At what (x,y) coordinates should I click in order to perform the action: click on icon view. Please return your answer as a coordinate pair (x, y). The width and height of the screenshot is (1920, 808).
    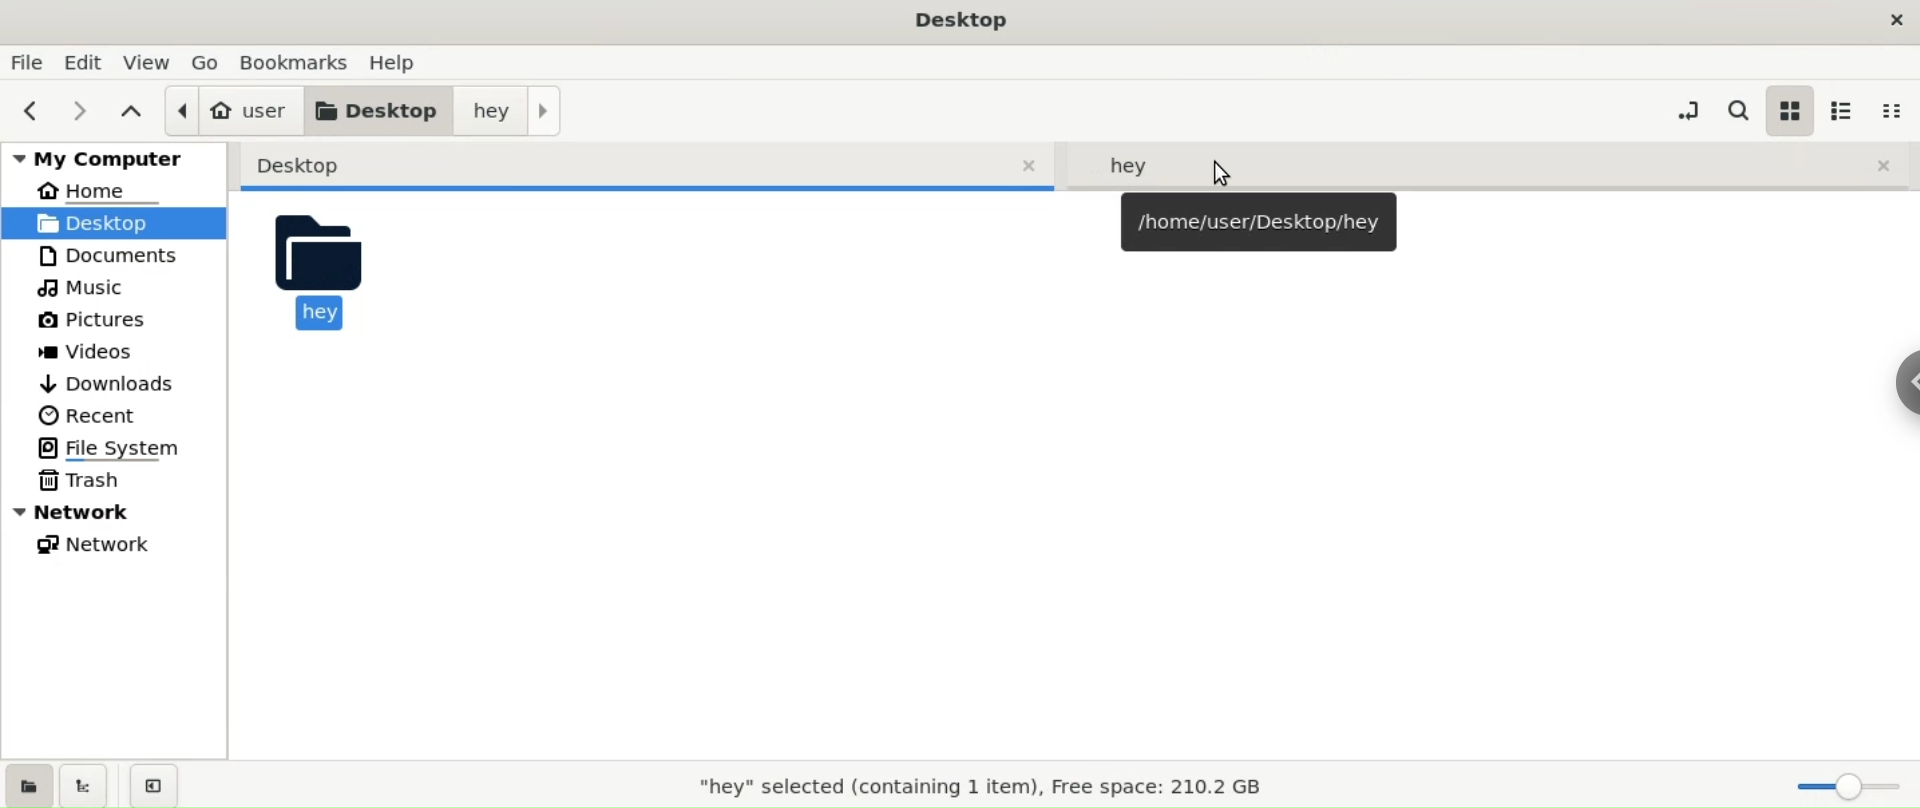
    Looking at the image, I should click on (1789, 110).